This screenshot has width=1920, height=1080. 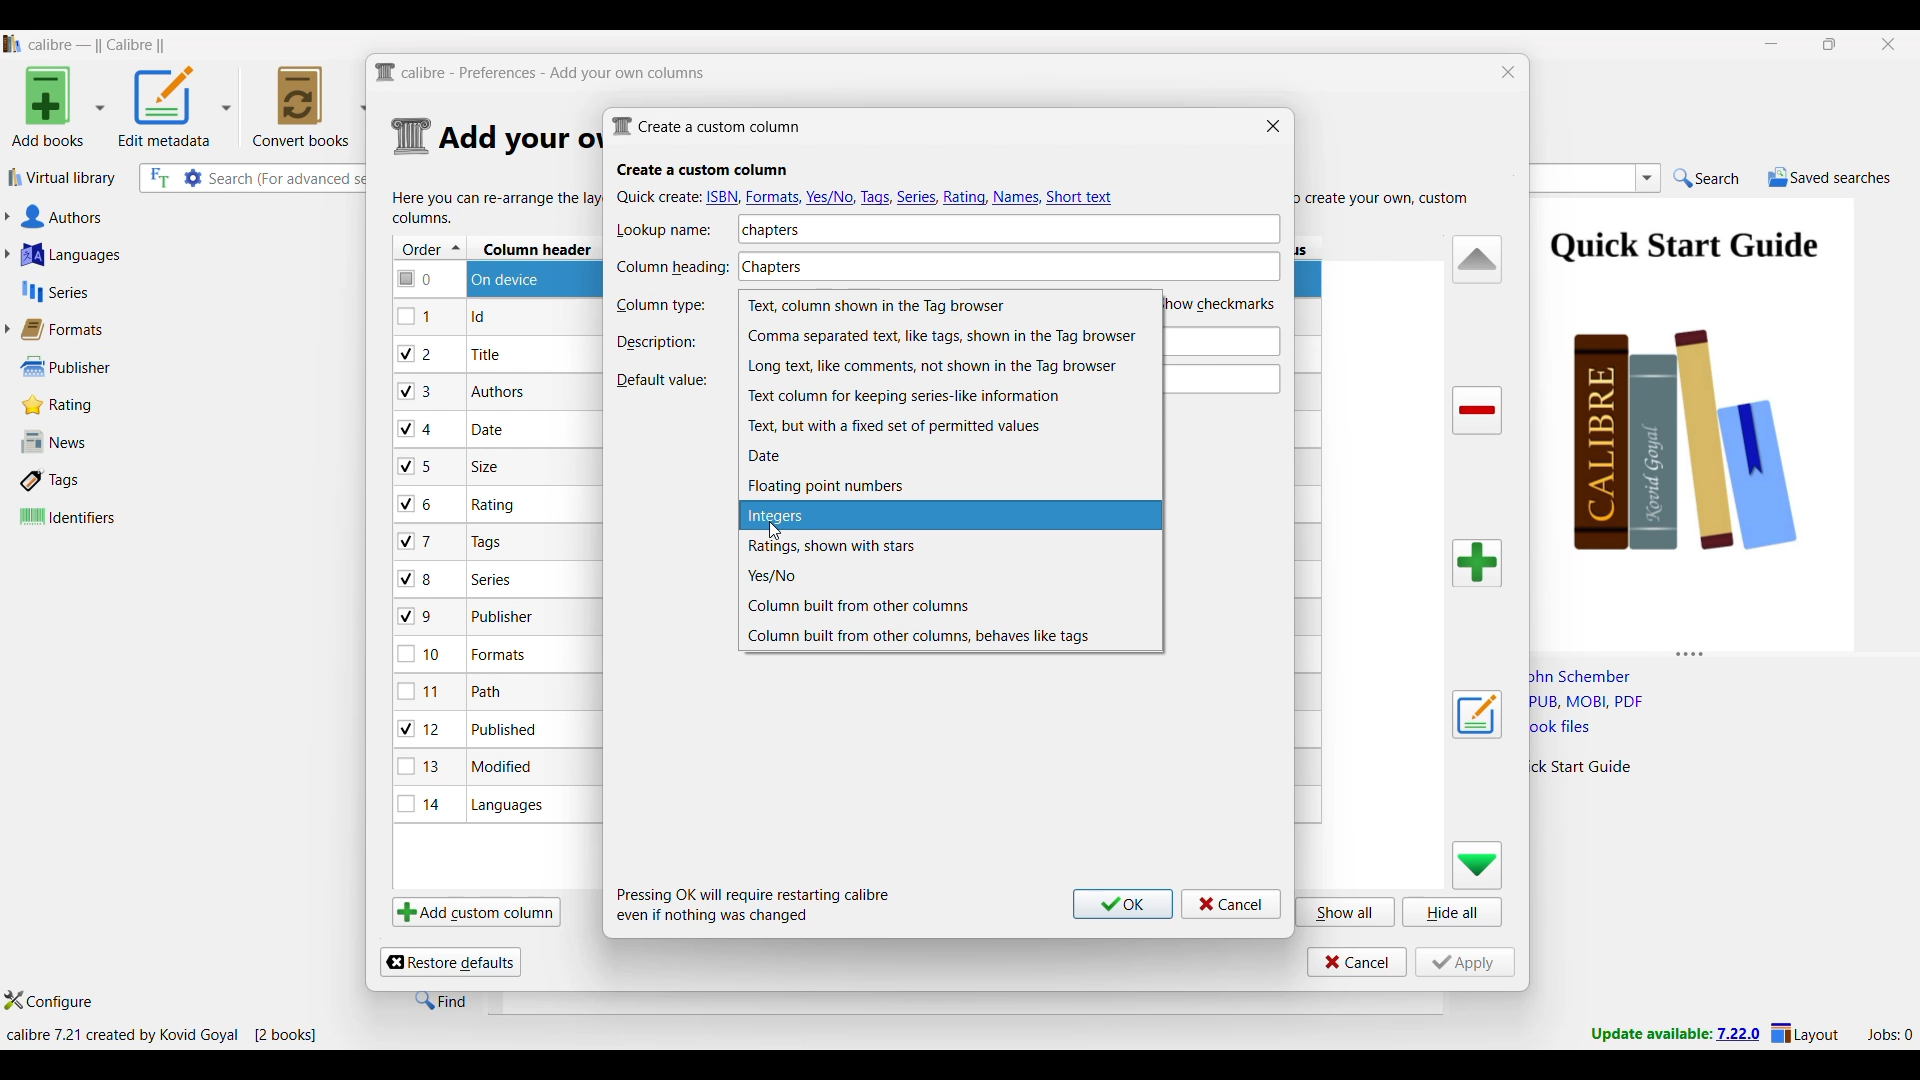 What do you see at coordinates (68, 405) in the screenshot?
I see `Rating` at bounding box center [68, 405].